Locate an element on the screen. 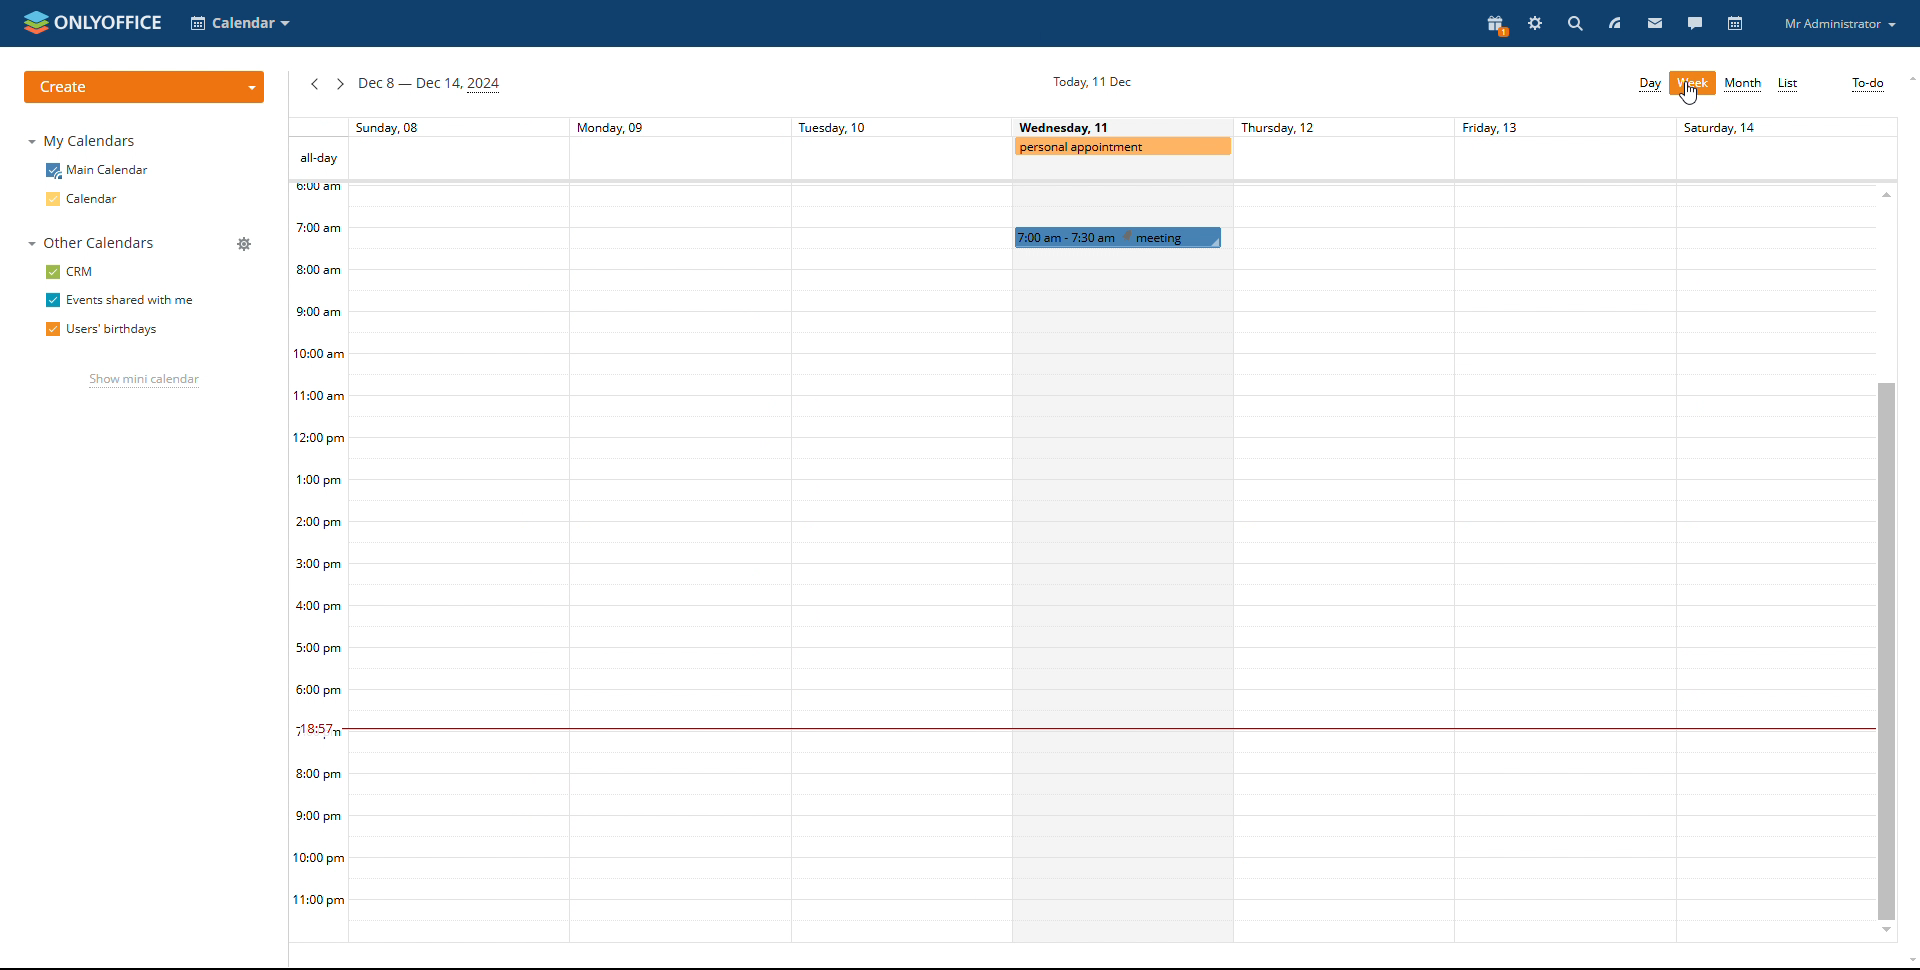 The width and height of the screenshot is (1920, 970). scrollbar is located at coordinates (1884, 650).